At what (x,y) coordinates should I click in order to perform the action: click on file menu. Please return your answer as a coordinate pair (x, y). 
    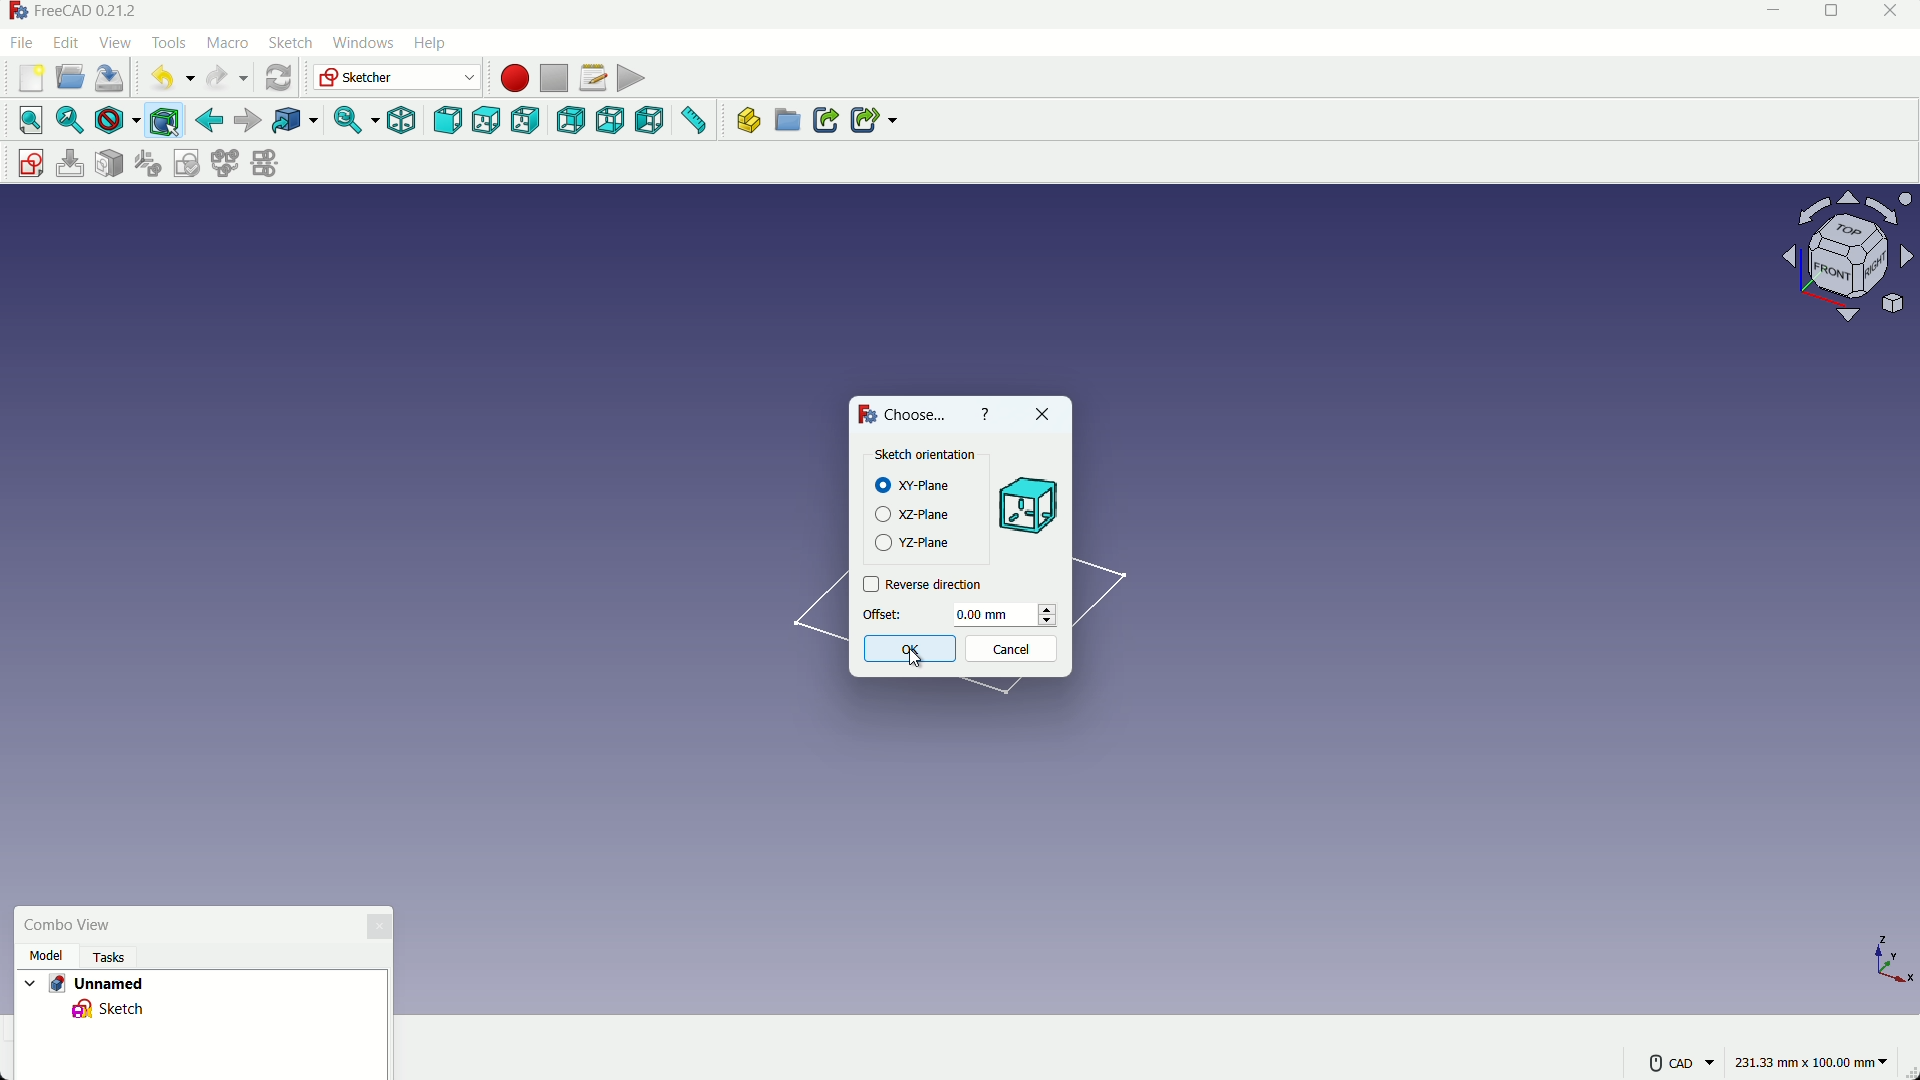
    Looking at the image, I should click on (24, 42).